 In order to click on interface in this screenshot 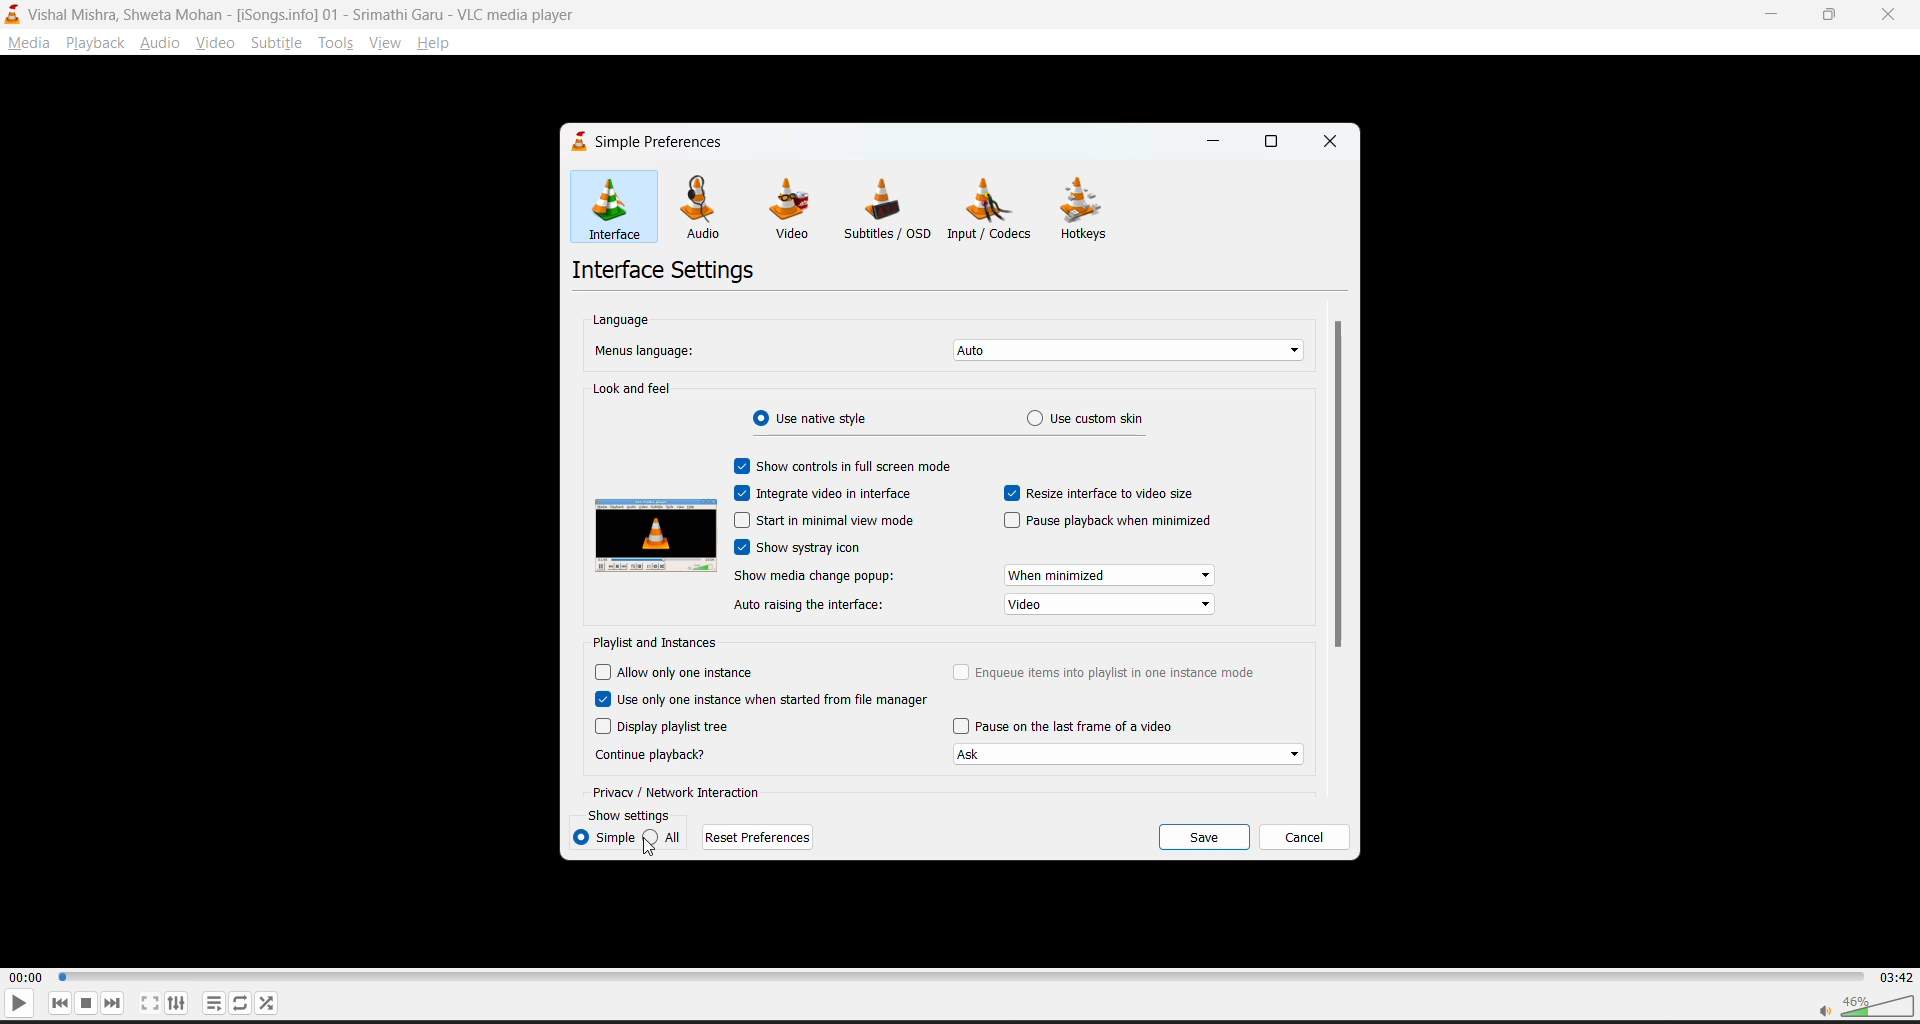, I will do `click(616, 208)`.